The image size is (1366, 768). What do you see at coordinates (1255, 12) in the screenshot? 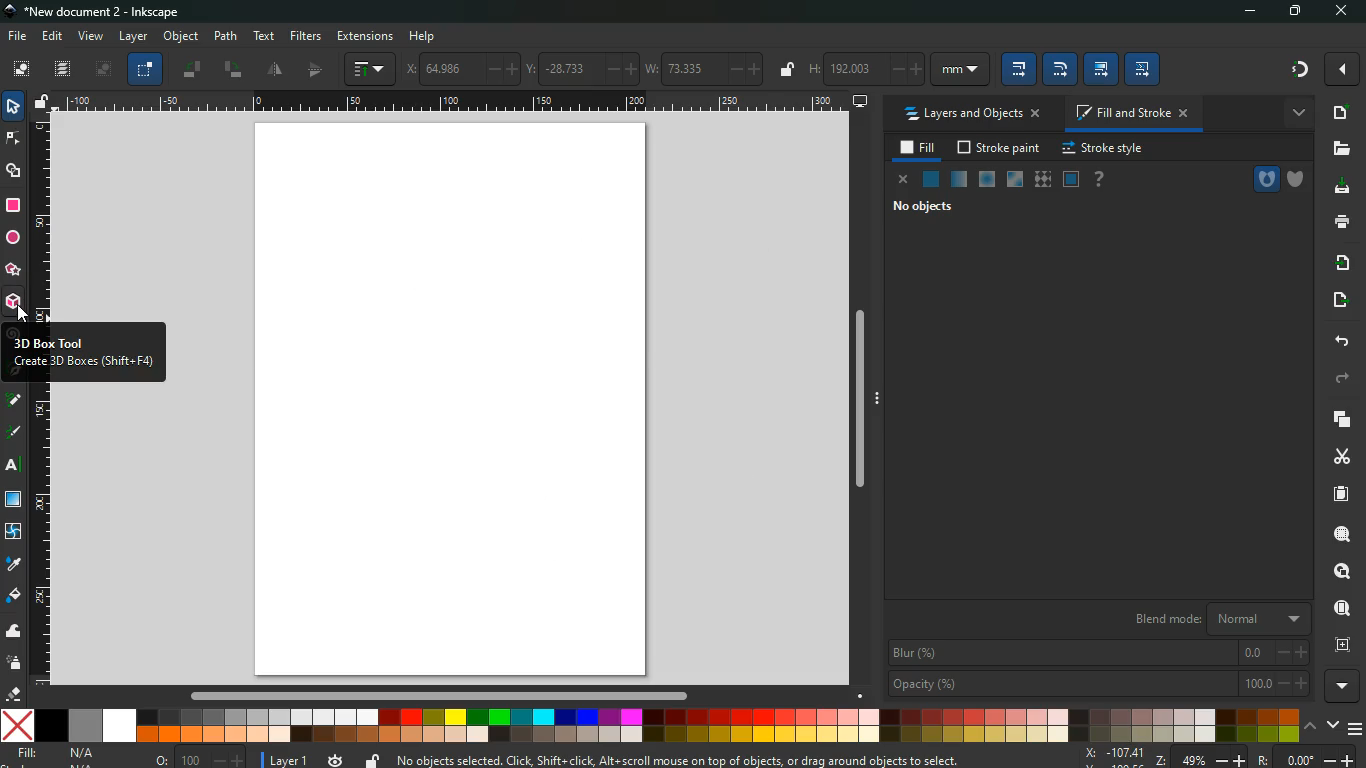
I see `minimize` at bounding box center [1255, 12].